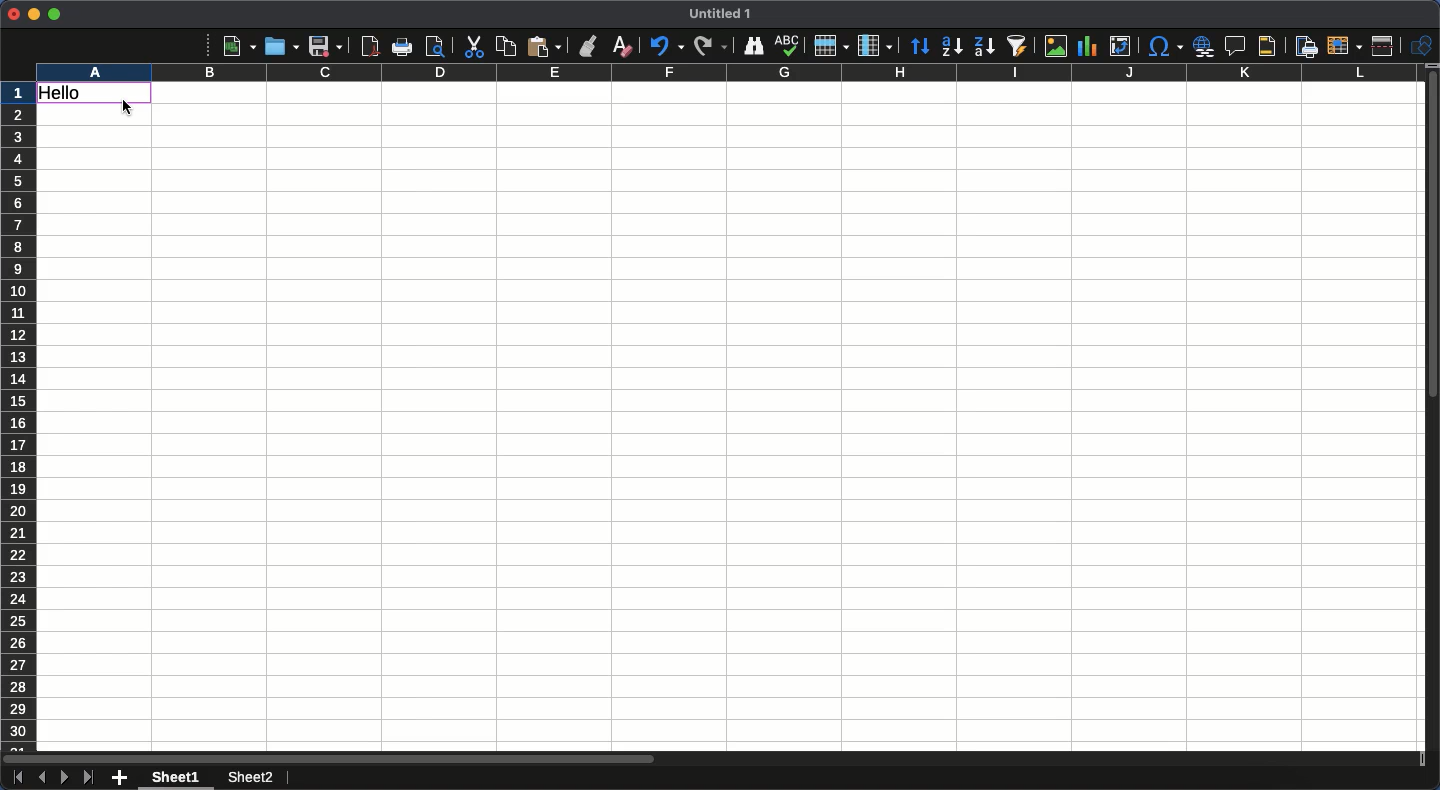 Image resolution: width=1440 pixels, height=790 pixels. I want to click on Special characters, so click(1164, 46).